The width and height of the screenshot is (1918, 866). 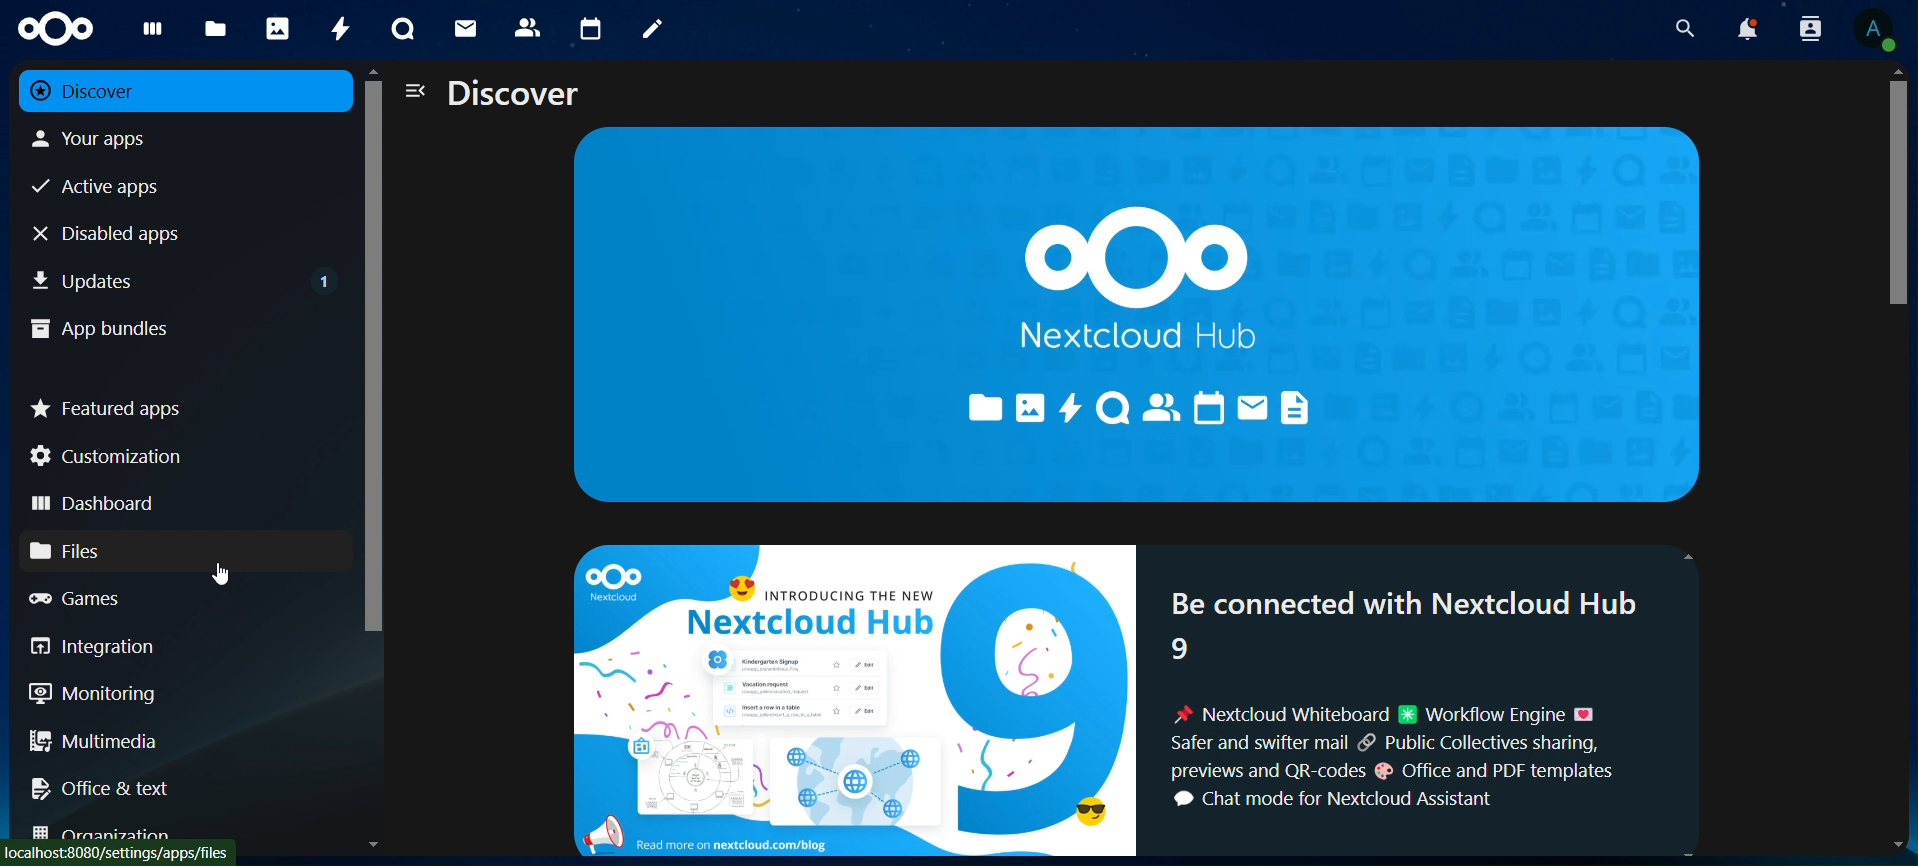 I want to click on active apps, so click(x=104, y=188).